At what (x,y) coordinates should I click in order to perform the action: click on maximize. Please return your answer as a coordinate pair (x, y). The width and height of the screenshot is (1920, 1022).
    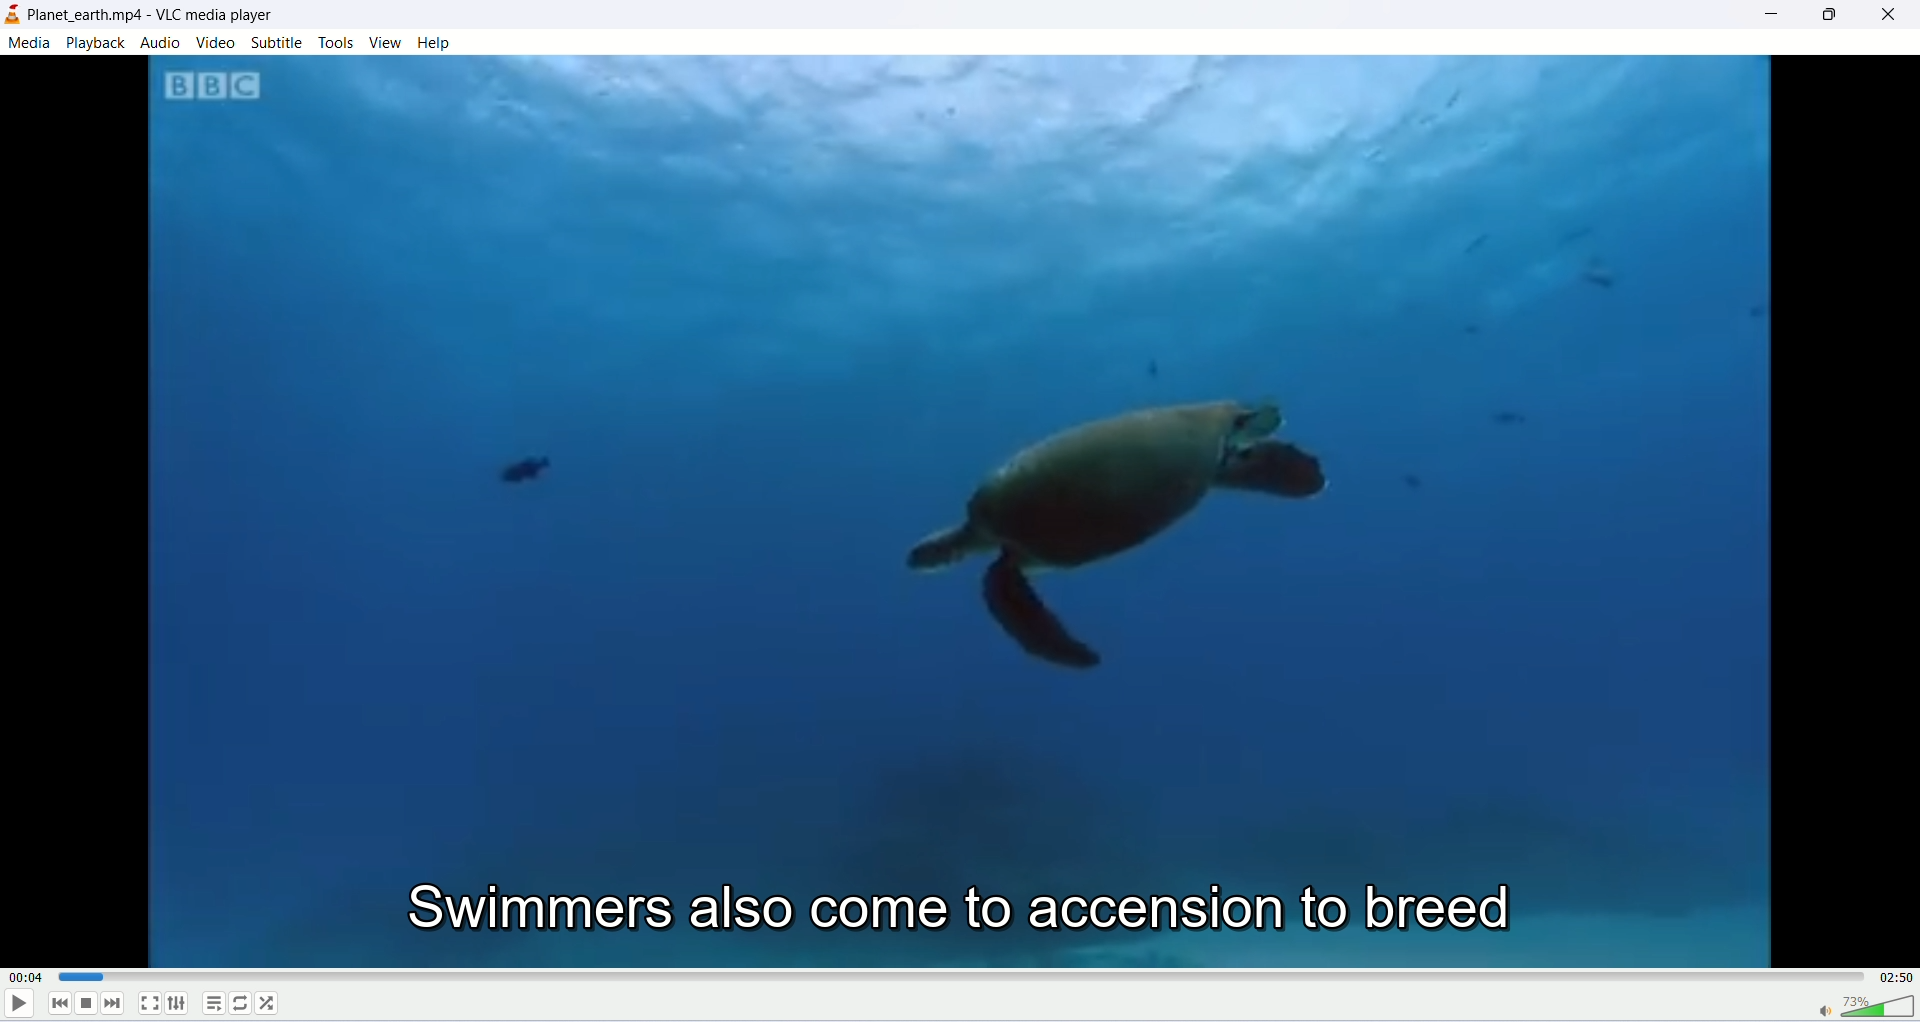
    Looking at the image, I should click on (1832, 16).